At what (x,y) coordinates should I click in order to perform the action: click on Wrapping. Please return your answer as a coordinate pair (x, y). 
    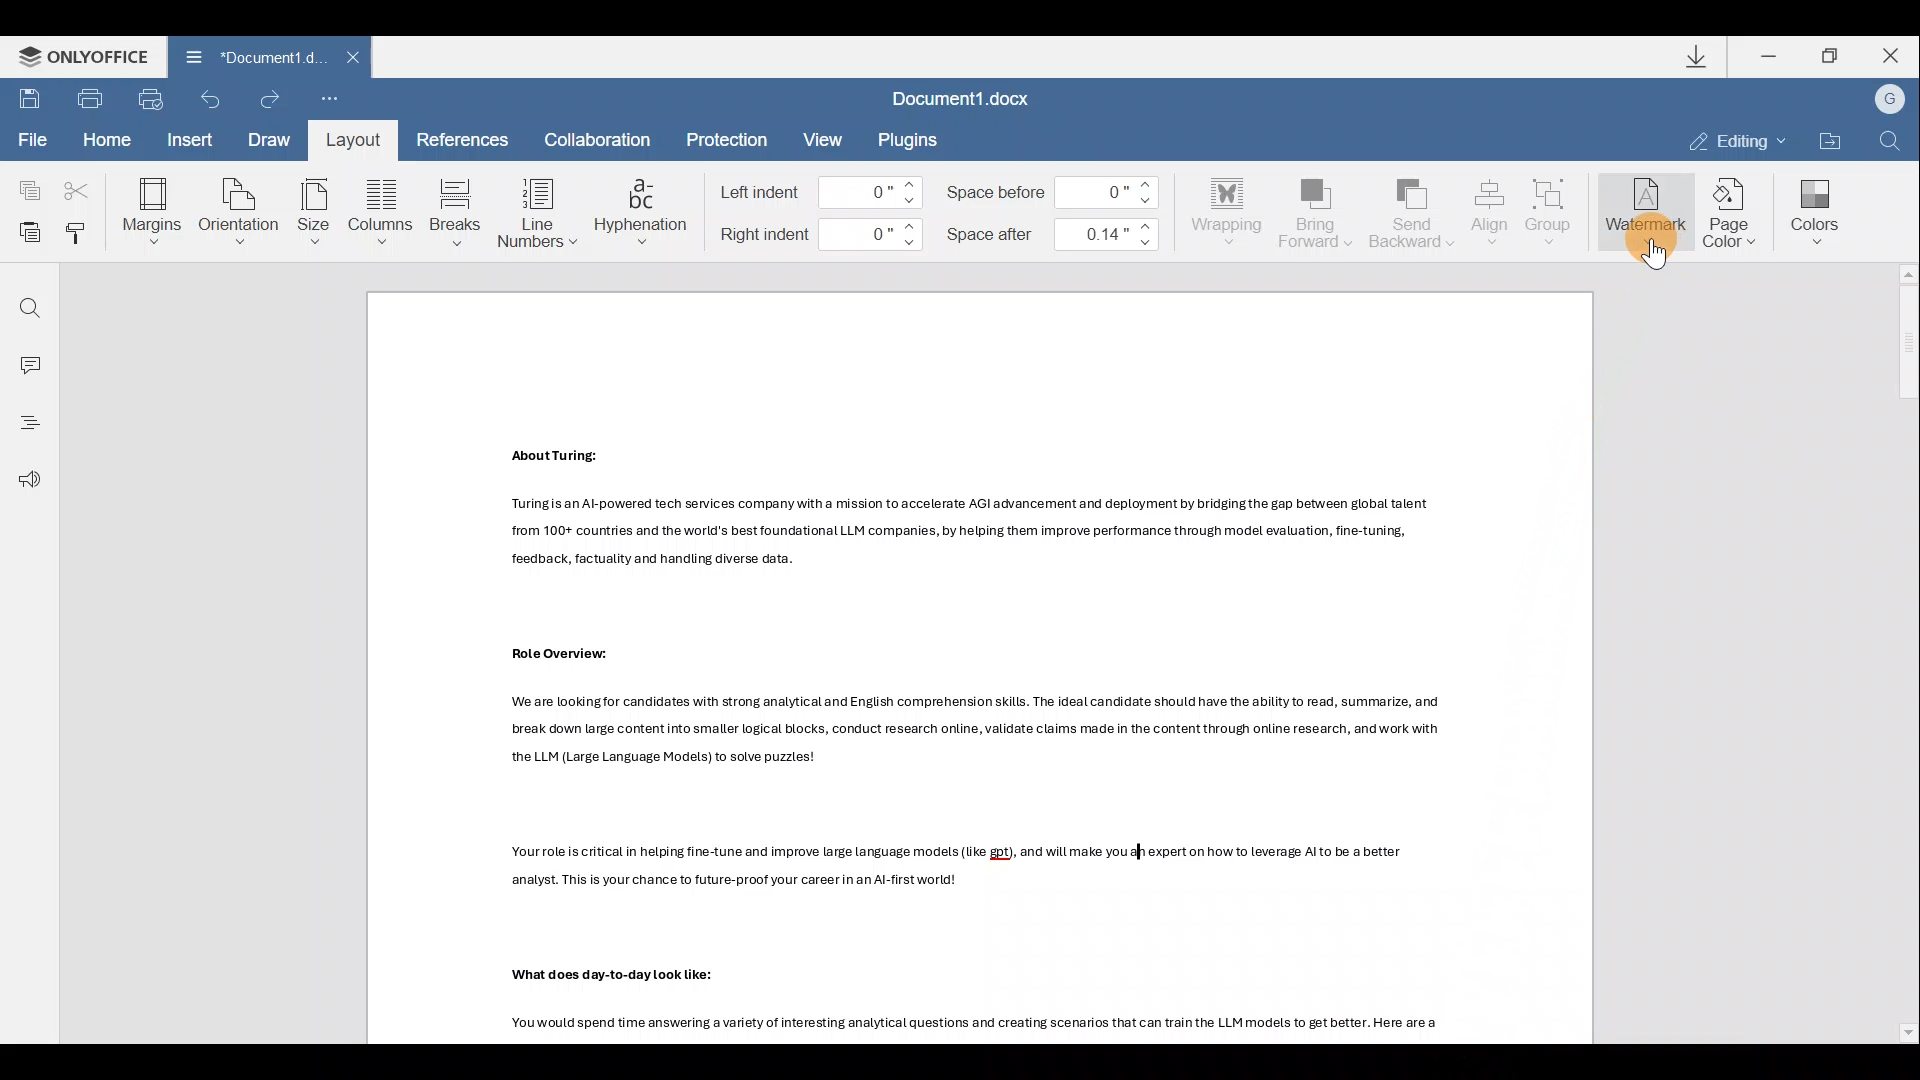
    Looking at the image, I should click on (1223, 212).